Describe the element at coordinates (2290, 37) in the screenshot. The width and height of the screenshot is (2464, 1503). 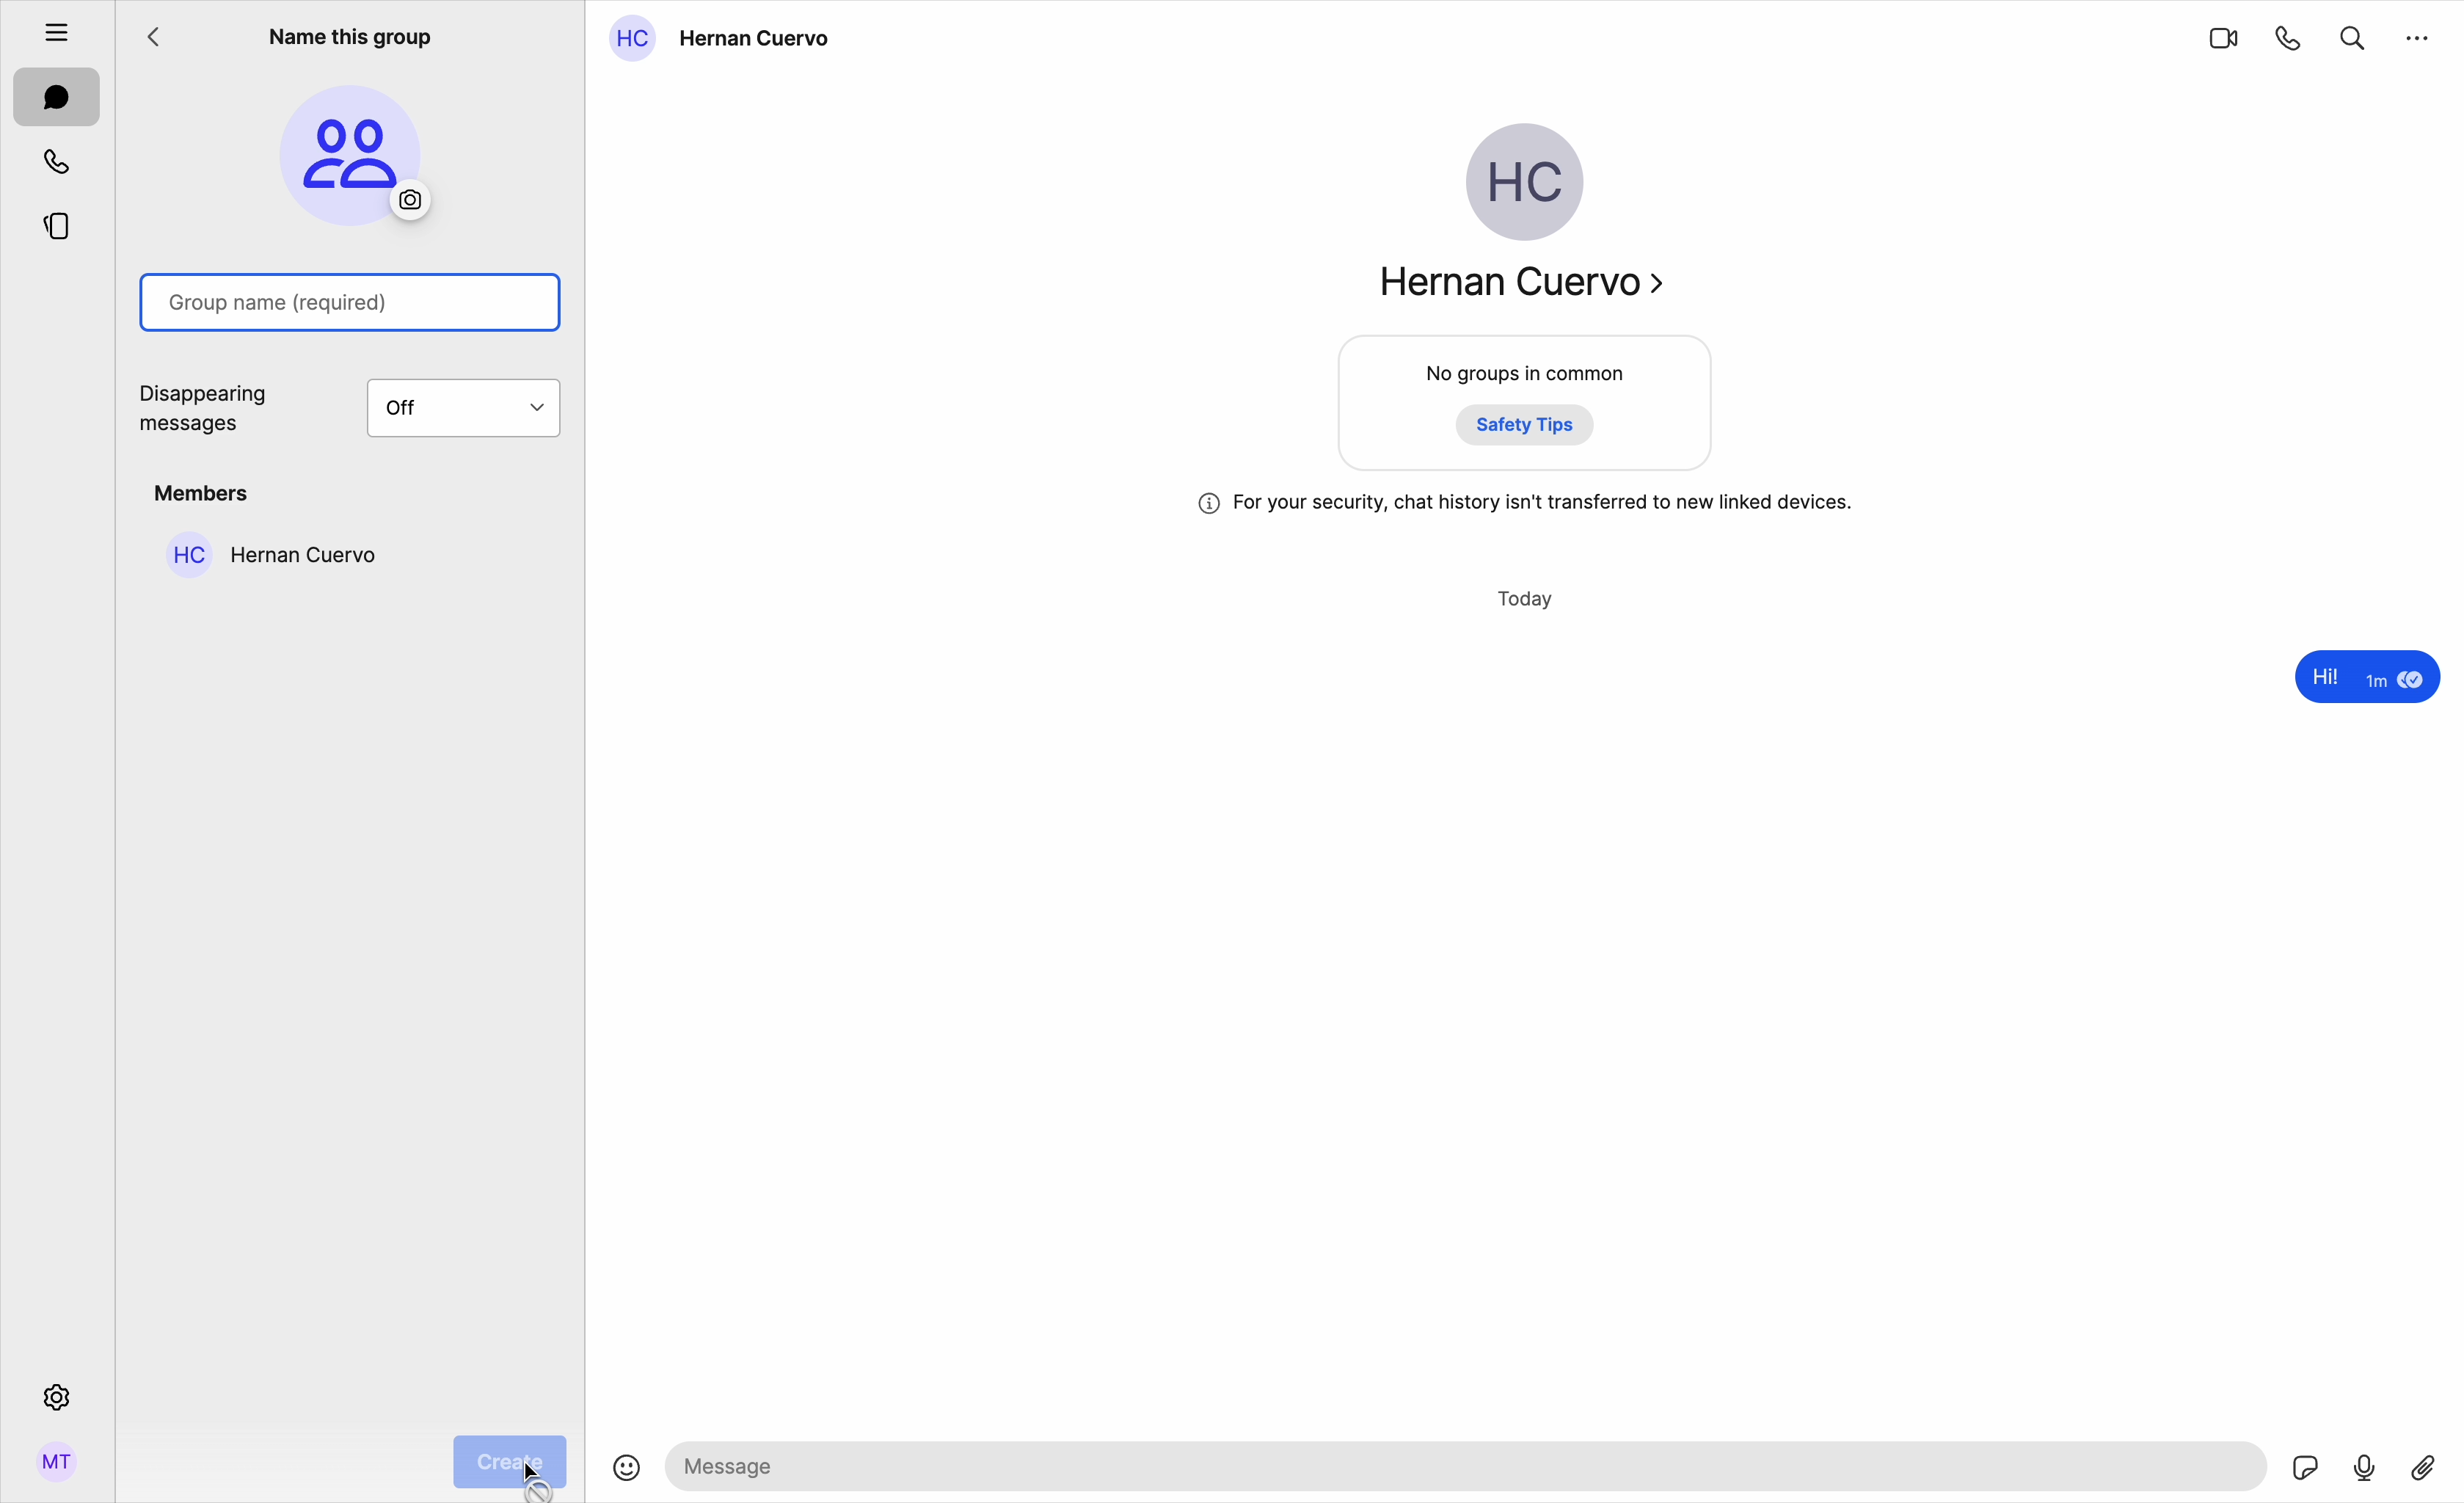
I see `call` at that location.